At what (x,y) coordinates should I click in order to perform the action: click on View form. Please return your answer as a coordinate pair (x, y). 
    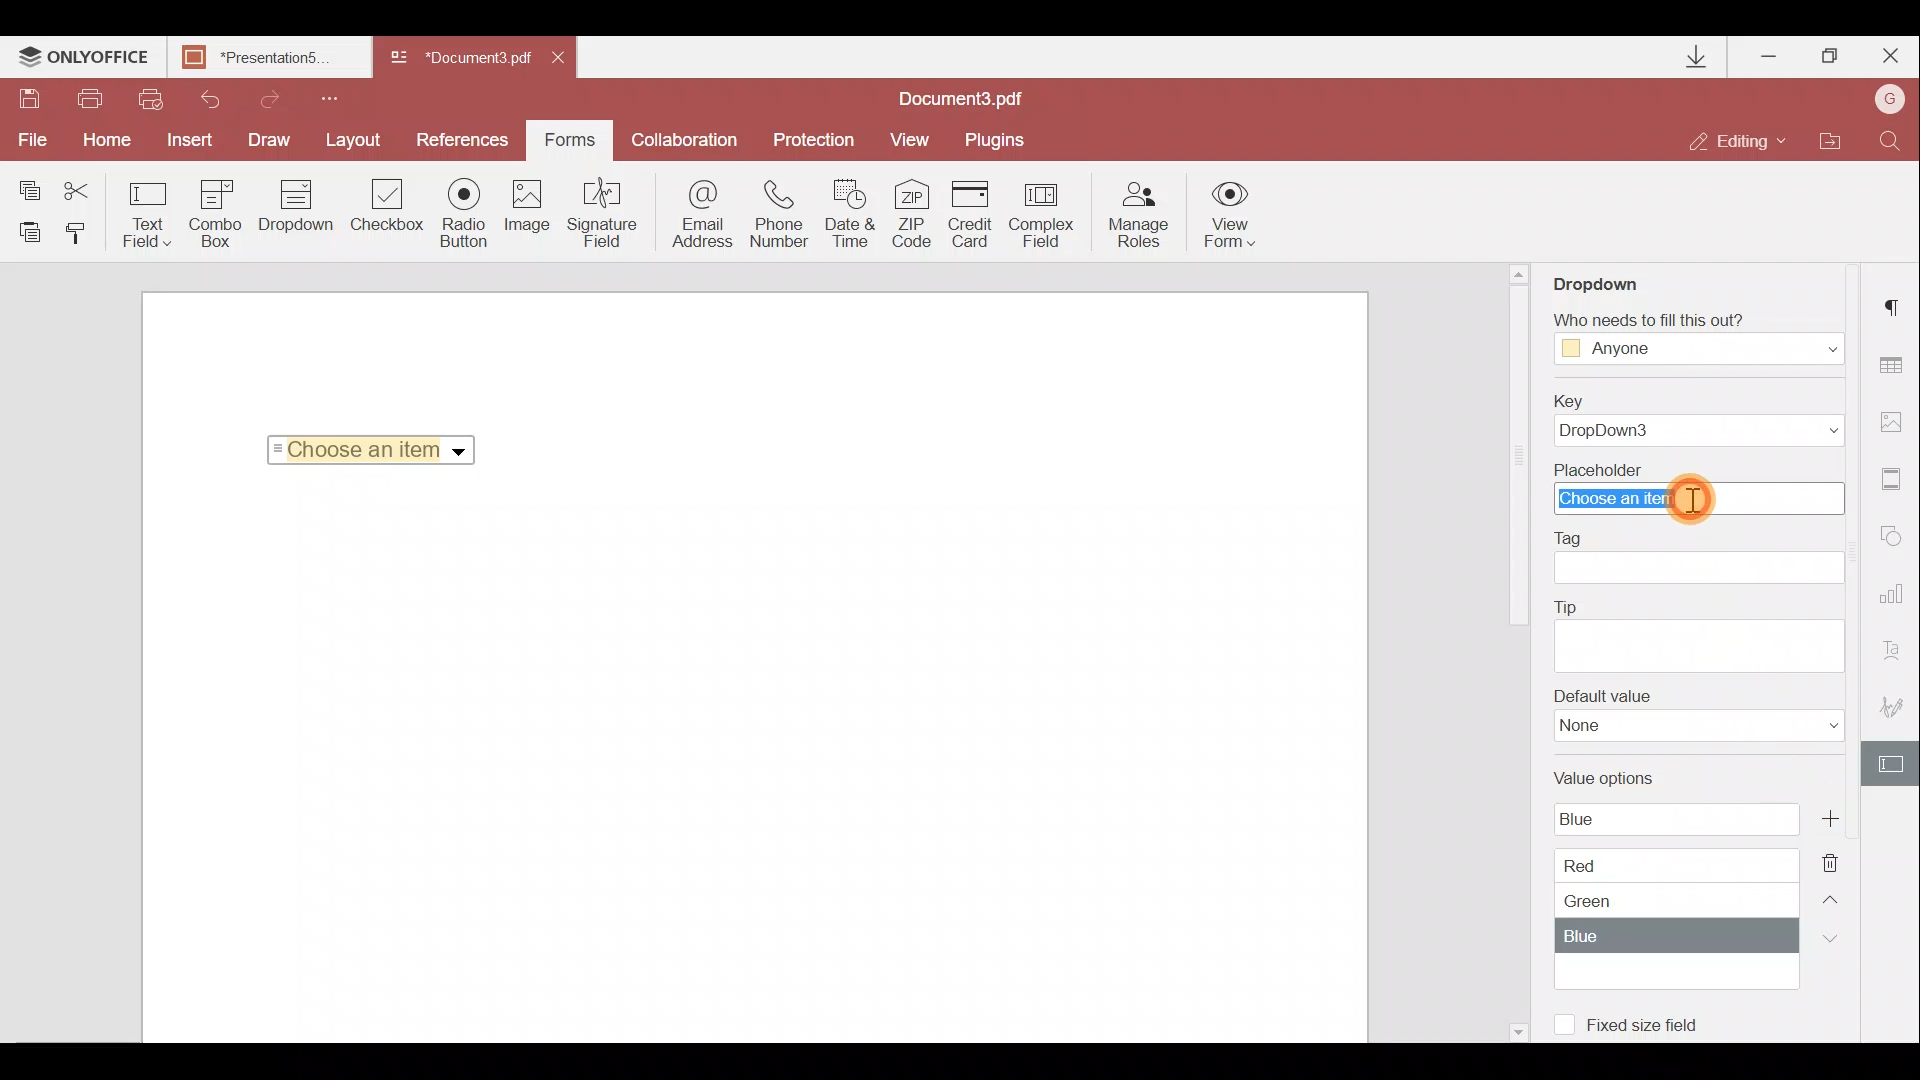
    Looking at the image, I should click on (1228, 214).